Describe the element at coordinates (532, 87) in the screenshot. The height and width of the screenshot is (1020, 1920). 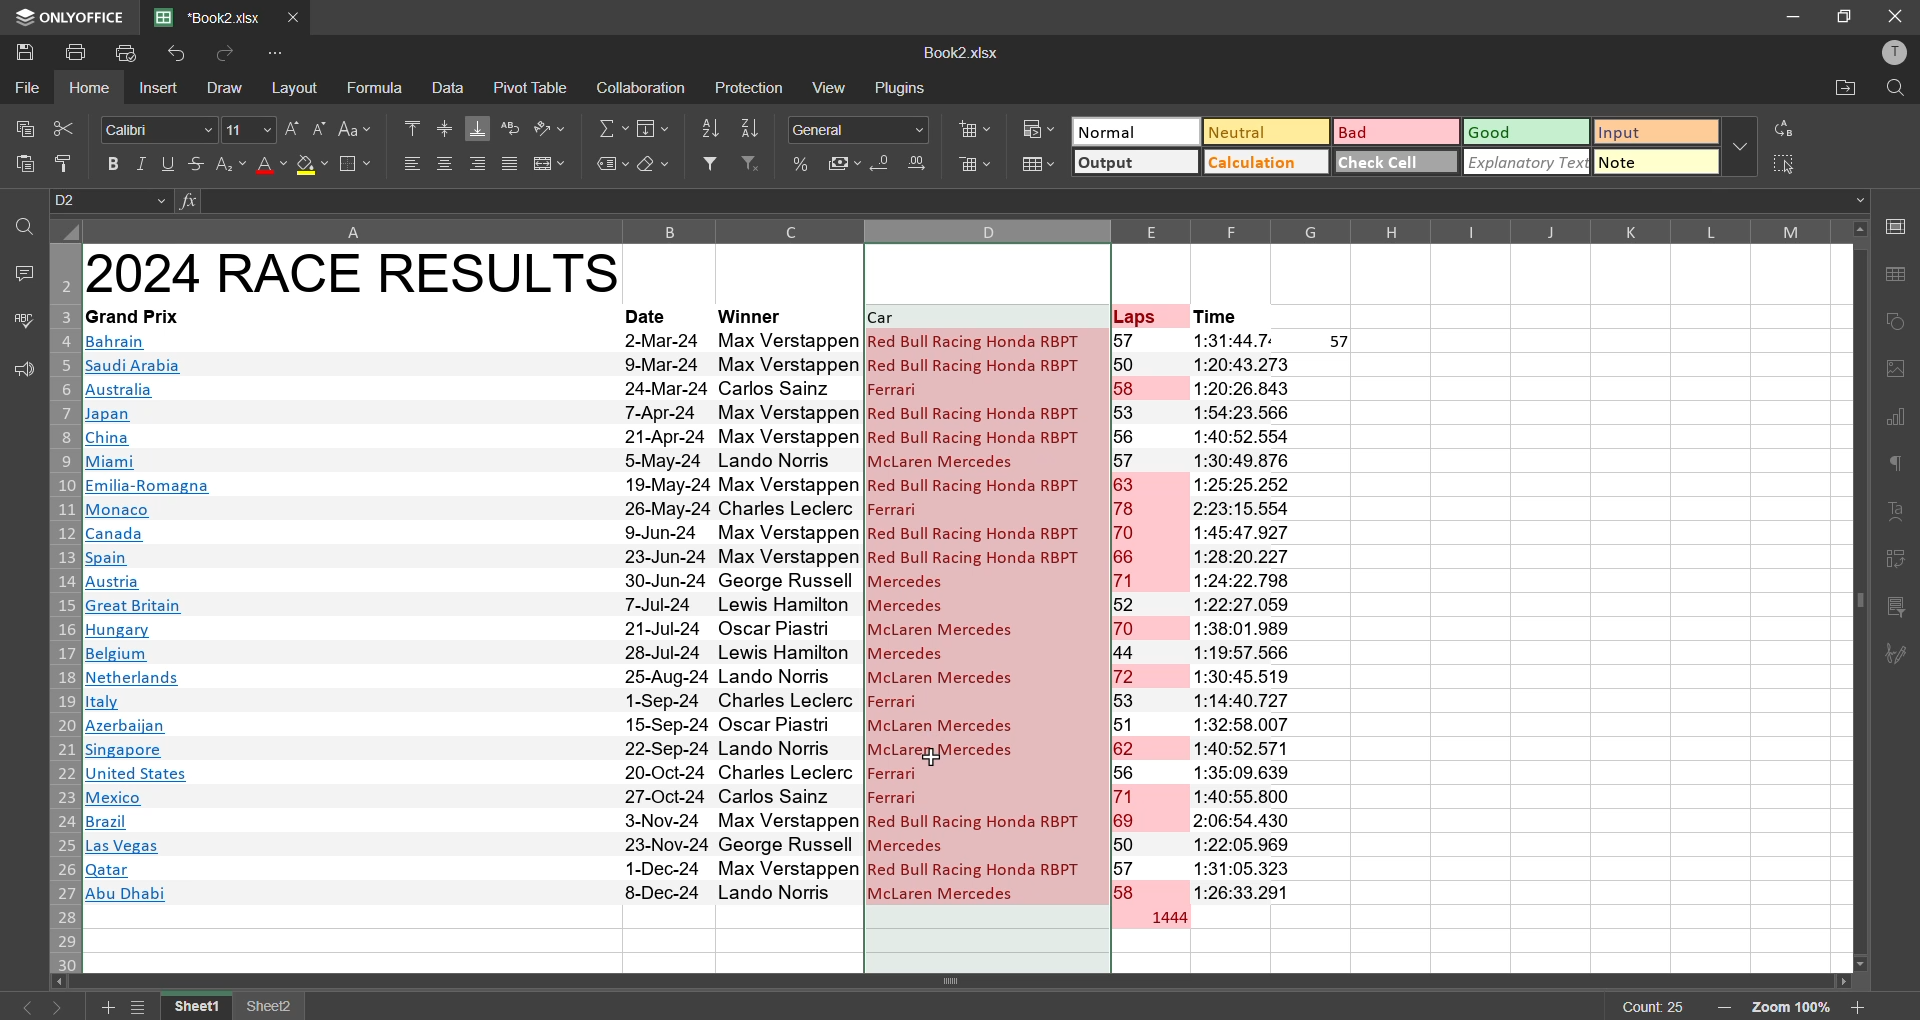
I see `pivot table` at that location.